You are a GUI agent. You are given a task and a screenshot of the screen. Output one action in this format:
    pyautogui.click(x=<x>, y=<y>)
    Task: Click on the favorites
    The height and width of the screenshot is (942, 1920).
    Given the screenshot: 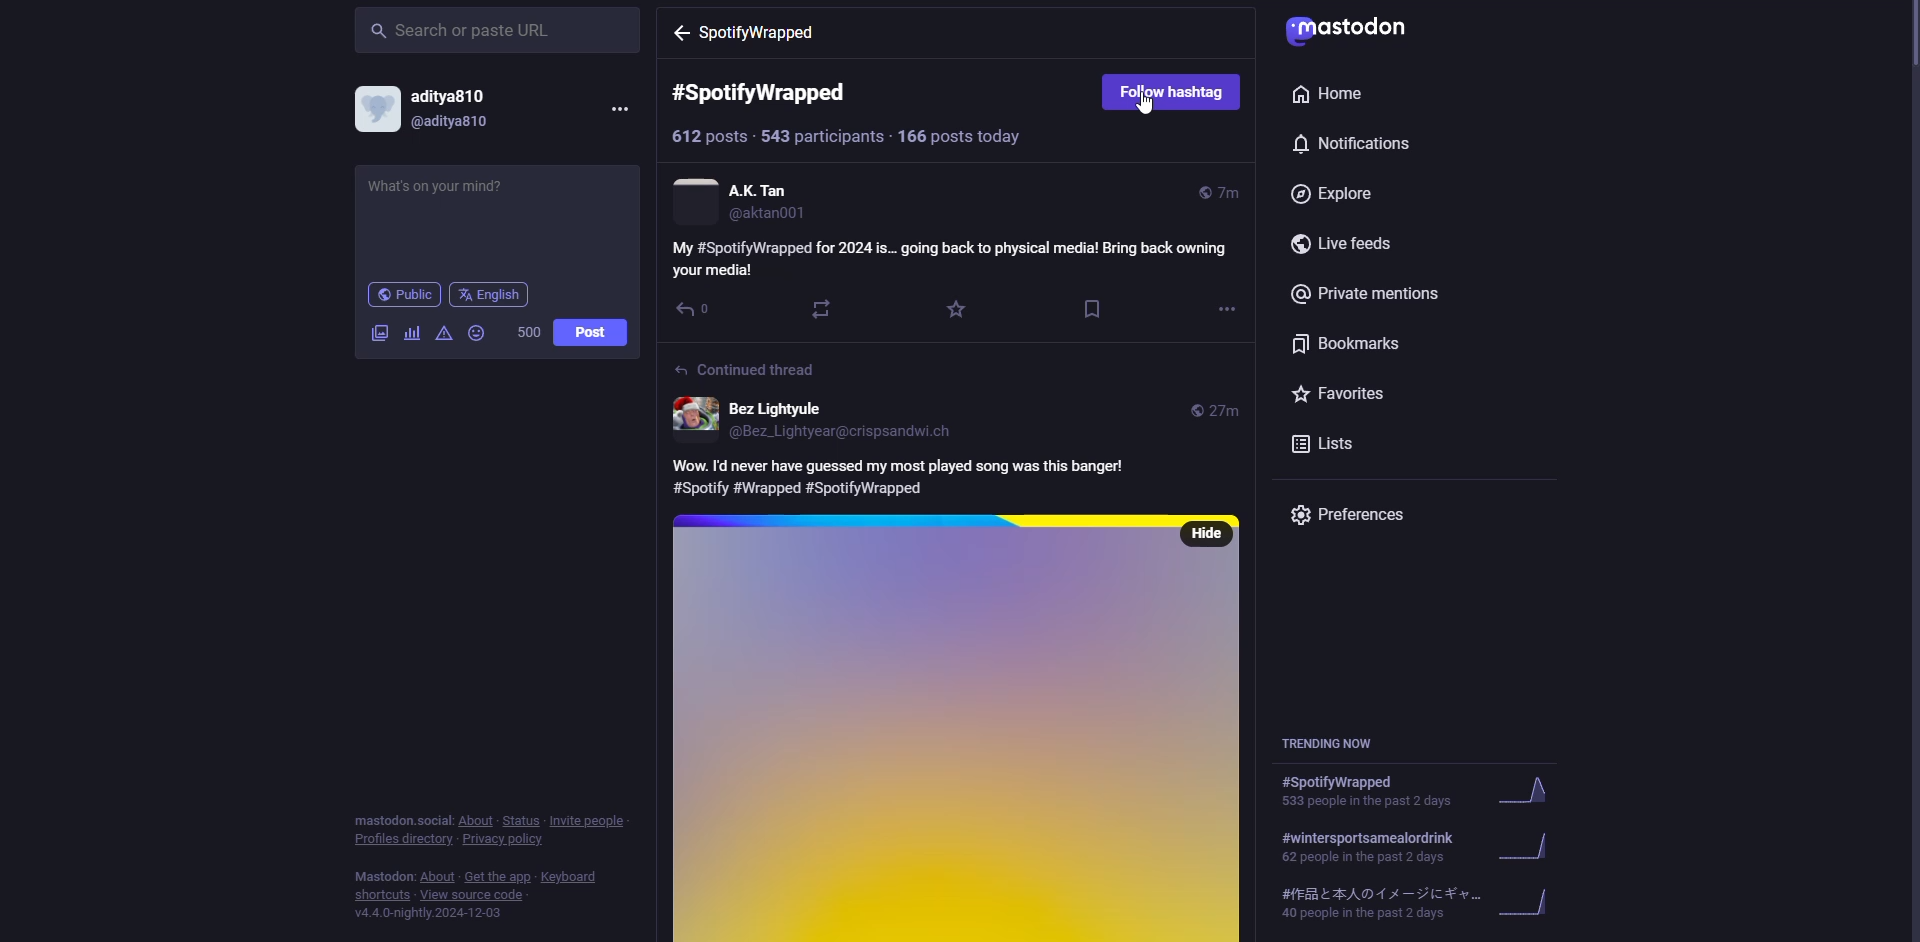 What is the action you would take?
    pyautogui.click(x=1347, y=393)
    